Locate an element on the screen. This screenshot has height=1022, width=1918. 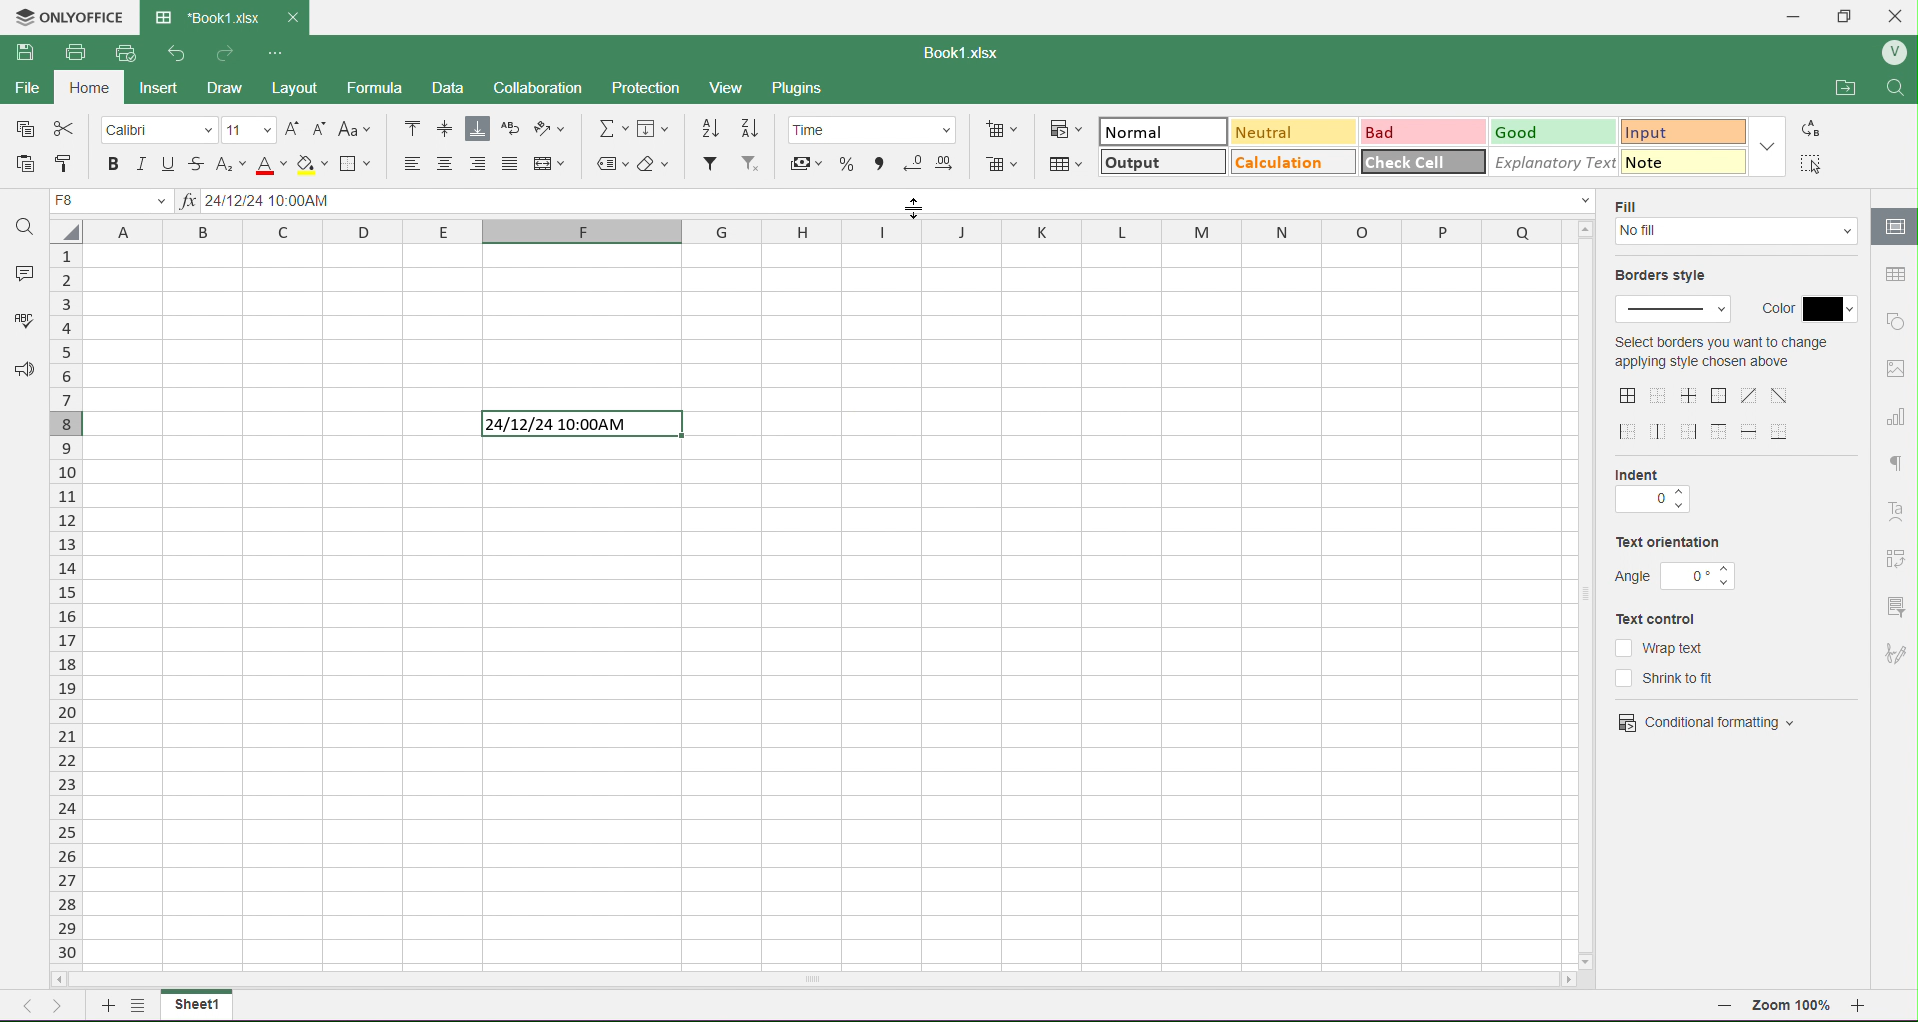
shapes is located at coordinates (1895, 320).